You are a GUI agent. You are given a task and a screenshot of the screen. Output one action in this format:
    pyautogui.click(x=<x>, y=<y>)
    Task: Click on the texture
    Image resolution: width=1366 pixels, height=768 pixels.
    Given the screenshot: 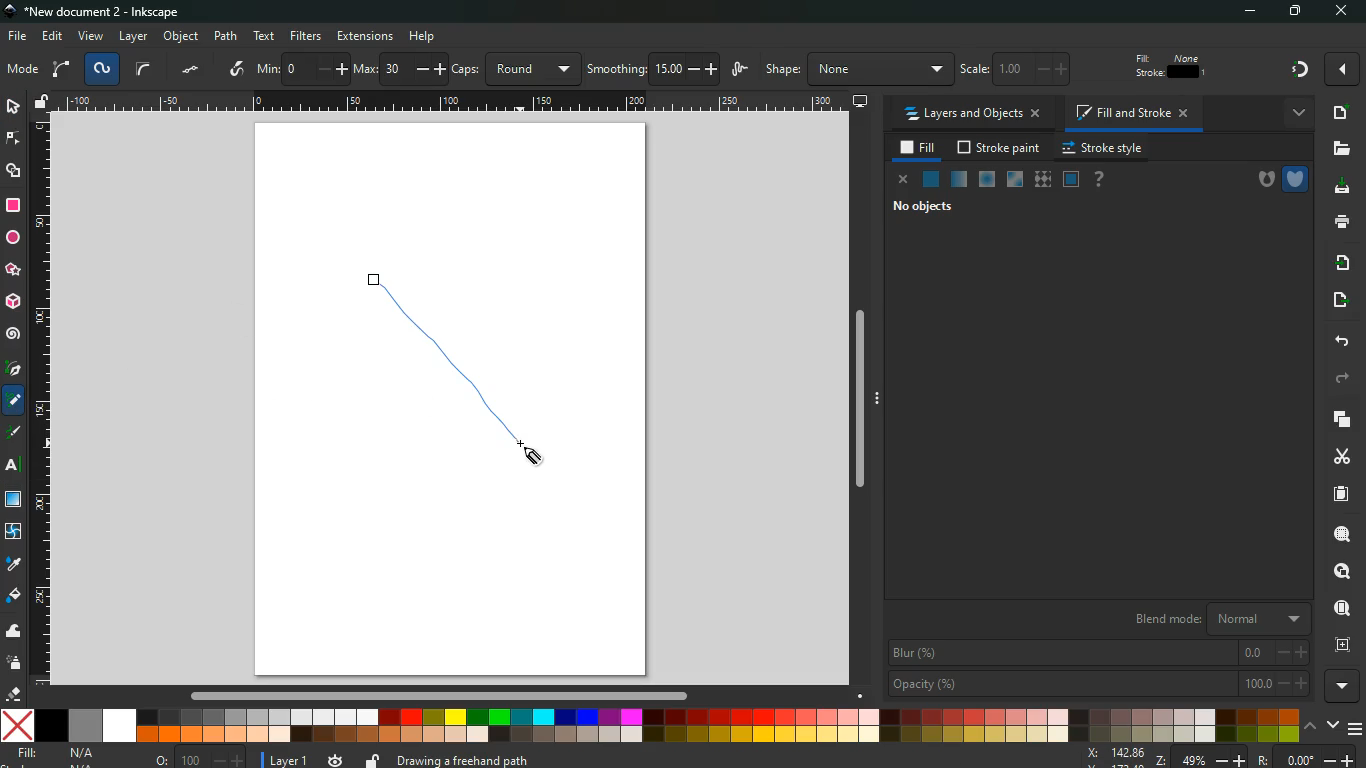 What is the action you would take?
    pyautogui.click(x=1042, y=179)
    